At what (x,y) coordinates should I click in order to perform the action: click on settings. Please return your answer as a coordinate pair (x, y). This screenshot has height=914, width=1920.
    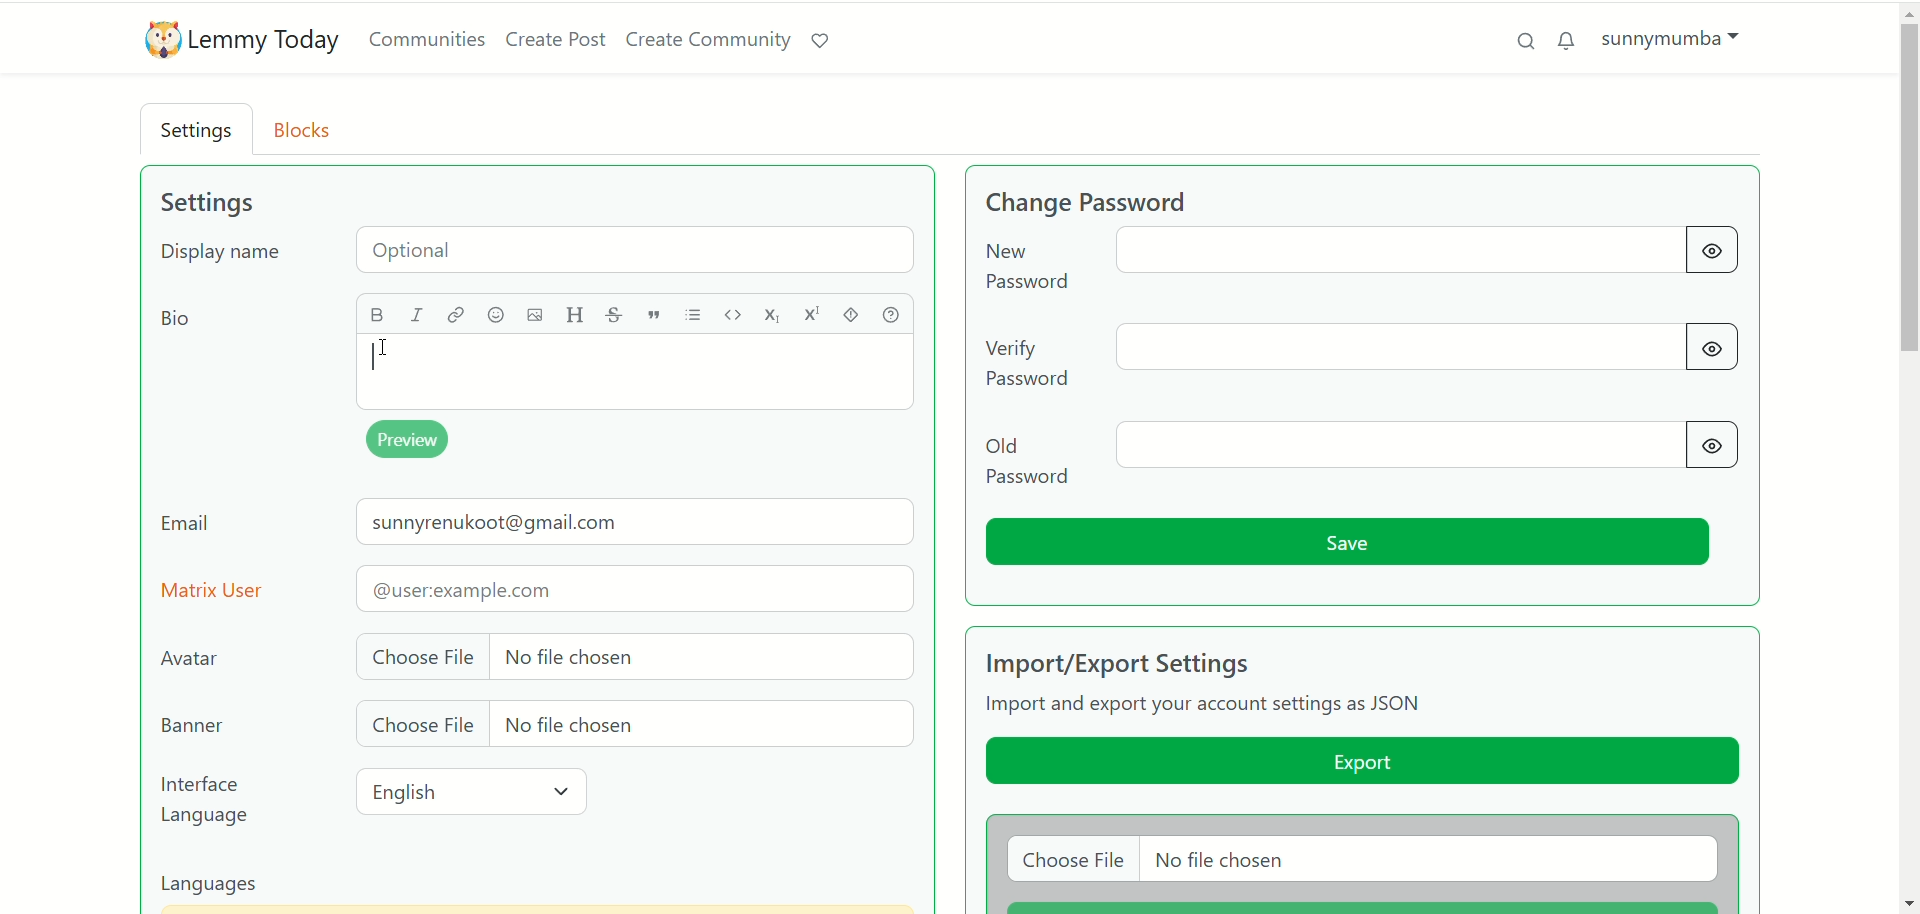
    Looking at the image, I should click on (206, 203).